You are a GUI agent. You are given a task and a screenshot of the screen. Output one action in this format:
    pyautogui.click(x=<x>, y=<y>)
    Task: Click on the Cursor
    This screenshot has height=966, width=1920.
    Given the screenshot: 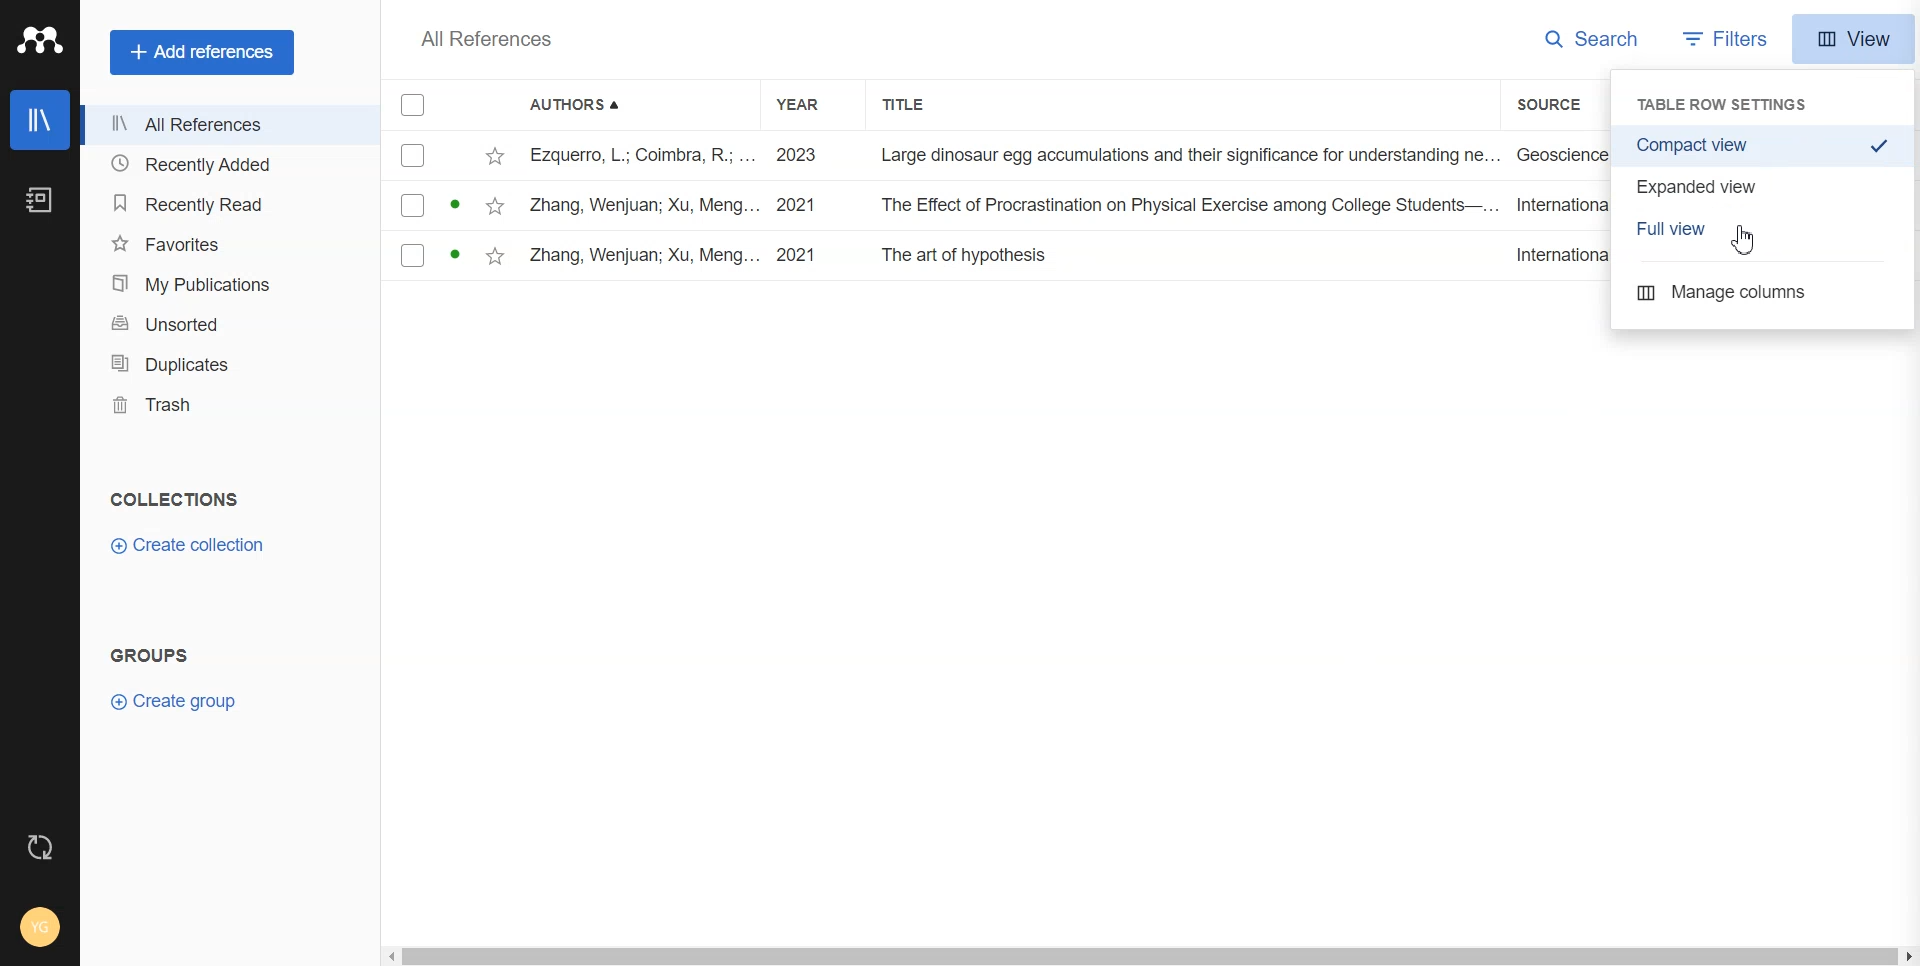 What is the action you would take?
    pyautogui.click(x=1745, y=241)
    